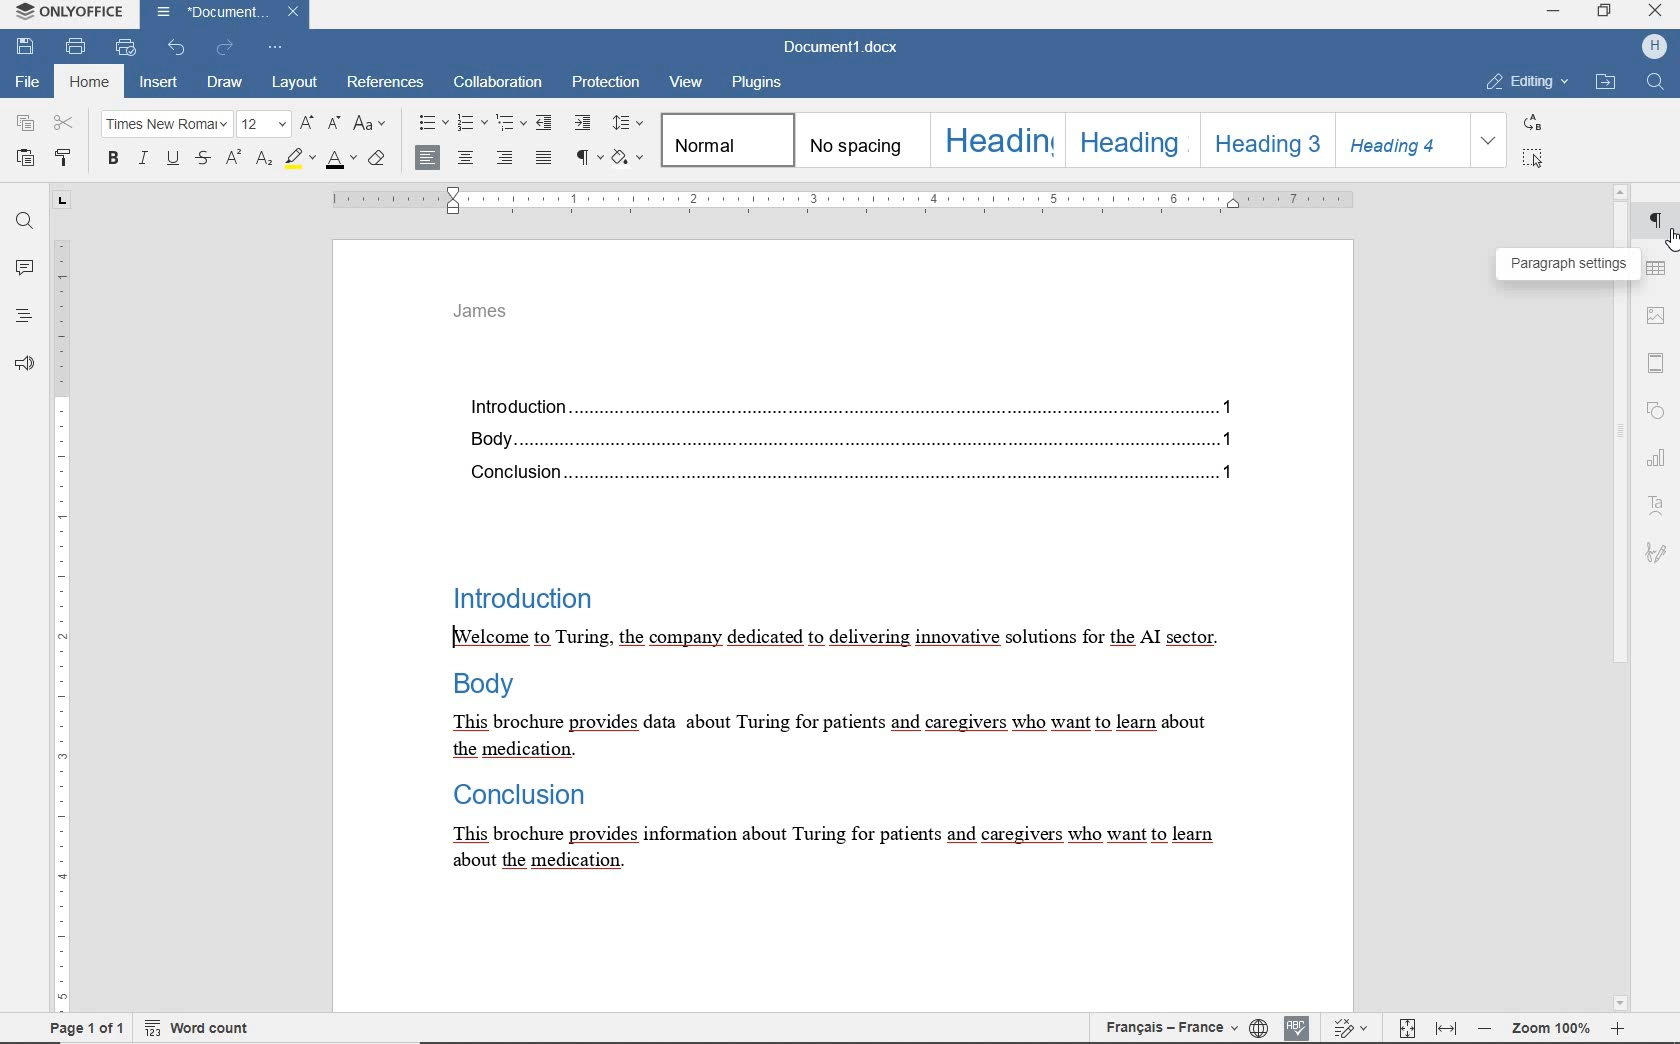 The height and width of the screenshot is (1044, 1680). What do you see at coordinates (336, 125) in the screenshot?
I see `decrement font size` at bounding box center [336, 125].